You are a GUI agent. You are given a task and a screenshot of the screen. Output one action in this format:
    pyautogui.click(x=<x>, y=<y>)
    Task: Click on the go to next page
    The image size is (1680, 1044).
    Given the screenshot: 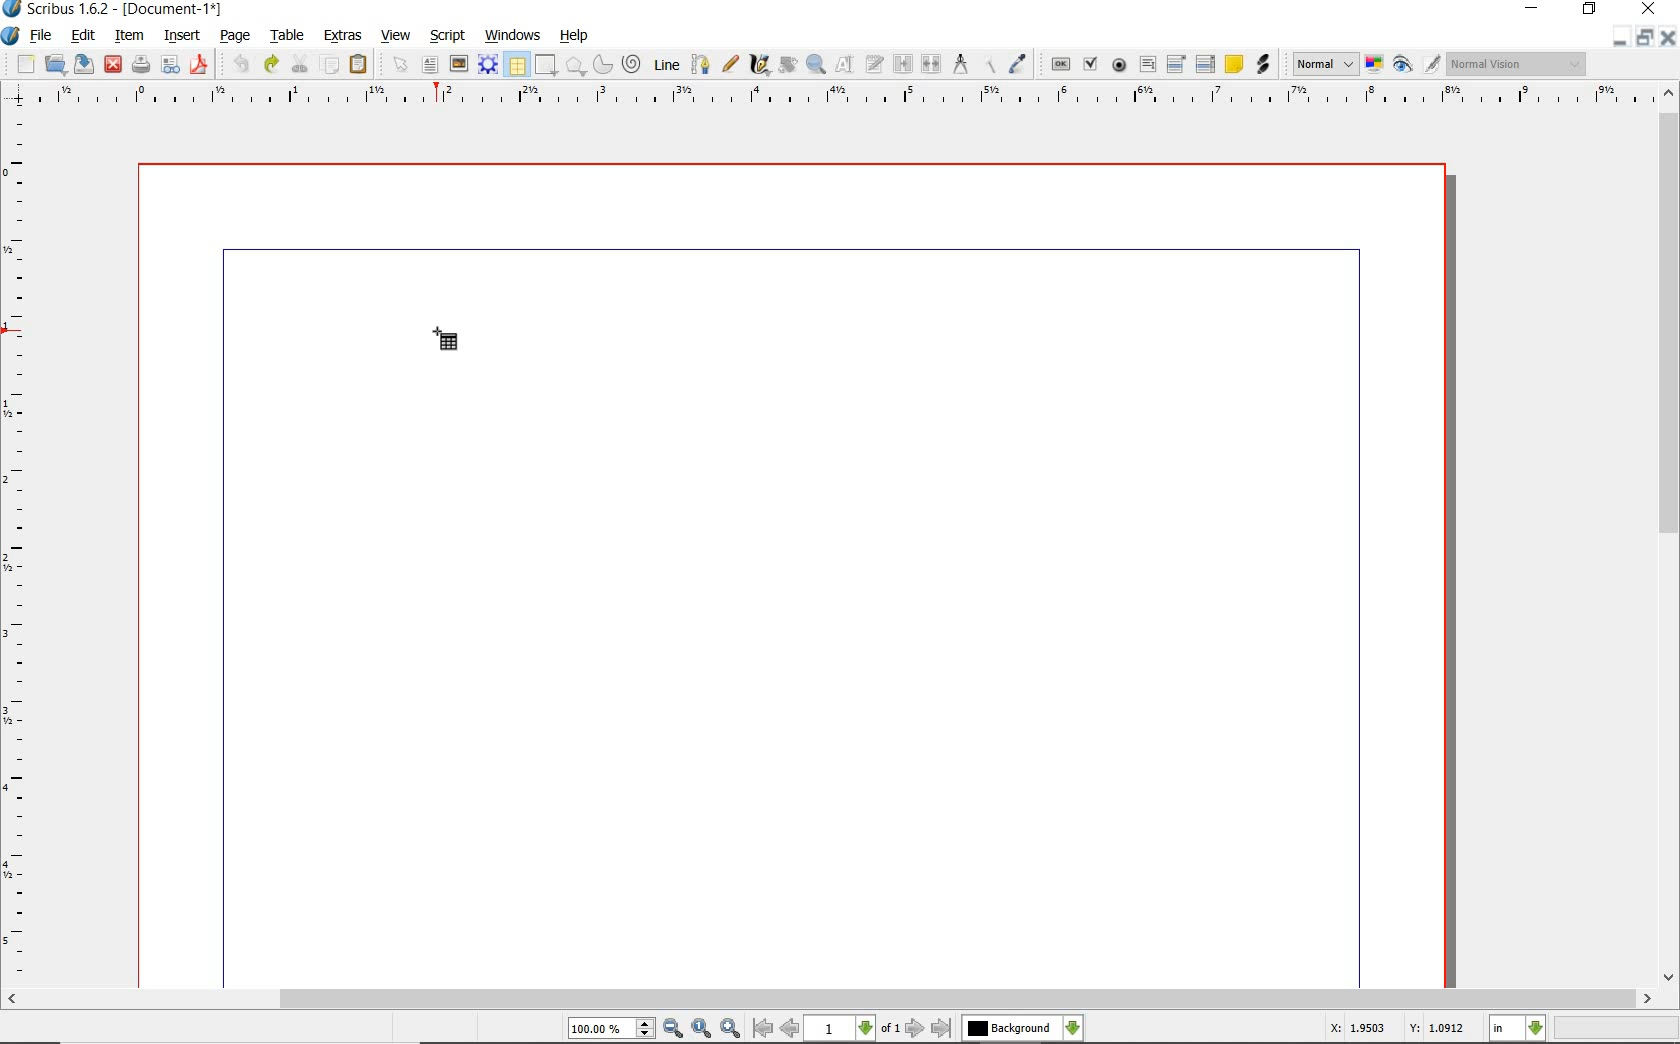 What is the action you would take?
    pyautogui.click(x=915, y=1028)
    